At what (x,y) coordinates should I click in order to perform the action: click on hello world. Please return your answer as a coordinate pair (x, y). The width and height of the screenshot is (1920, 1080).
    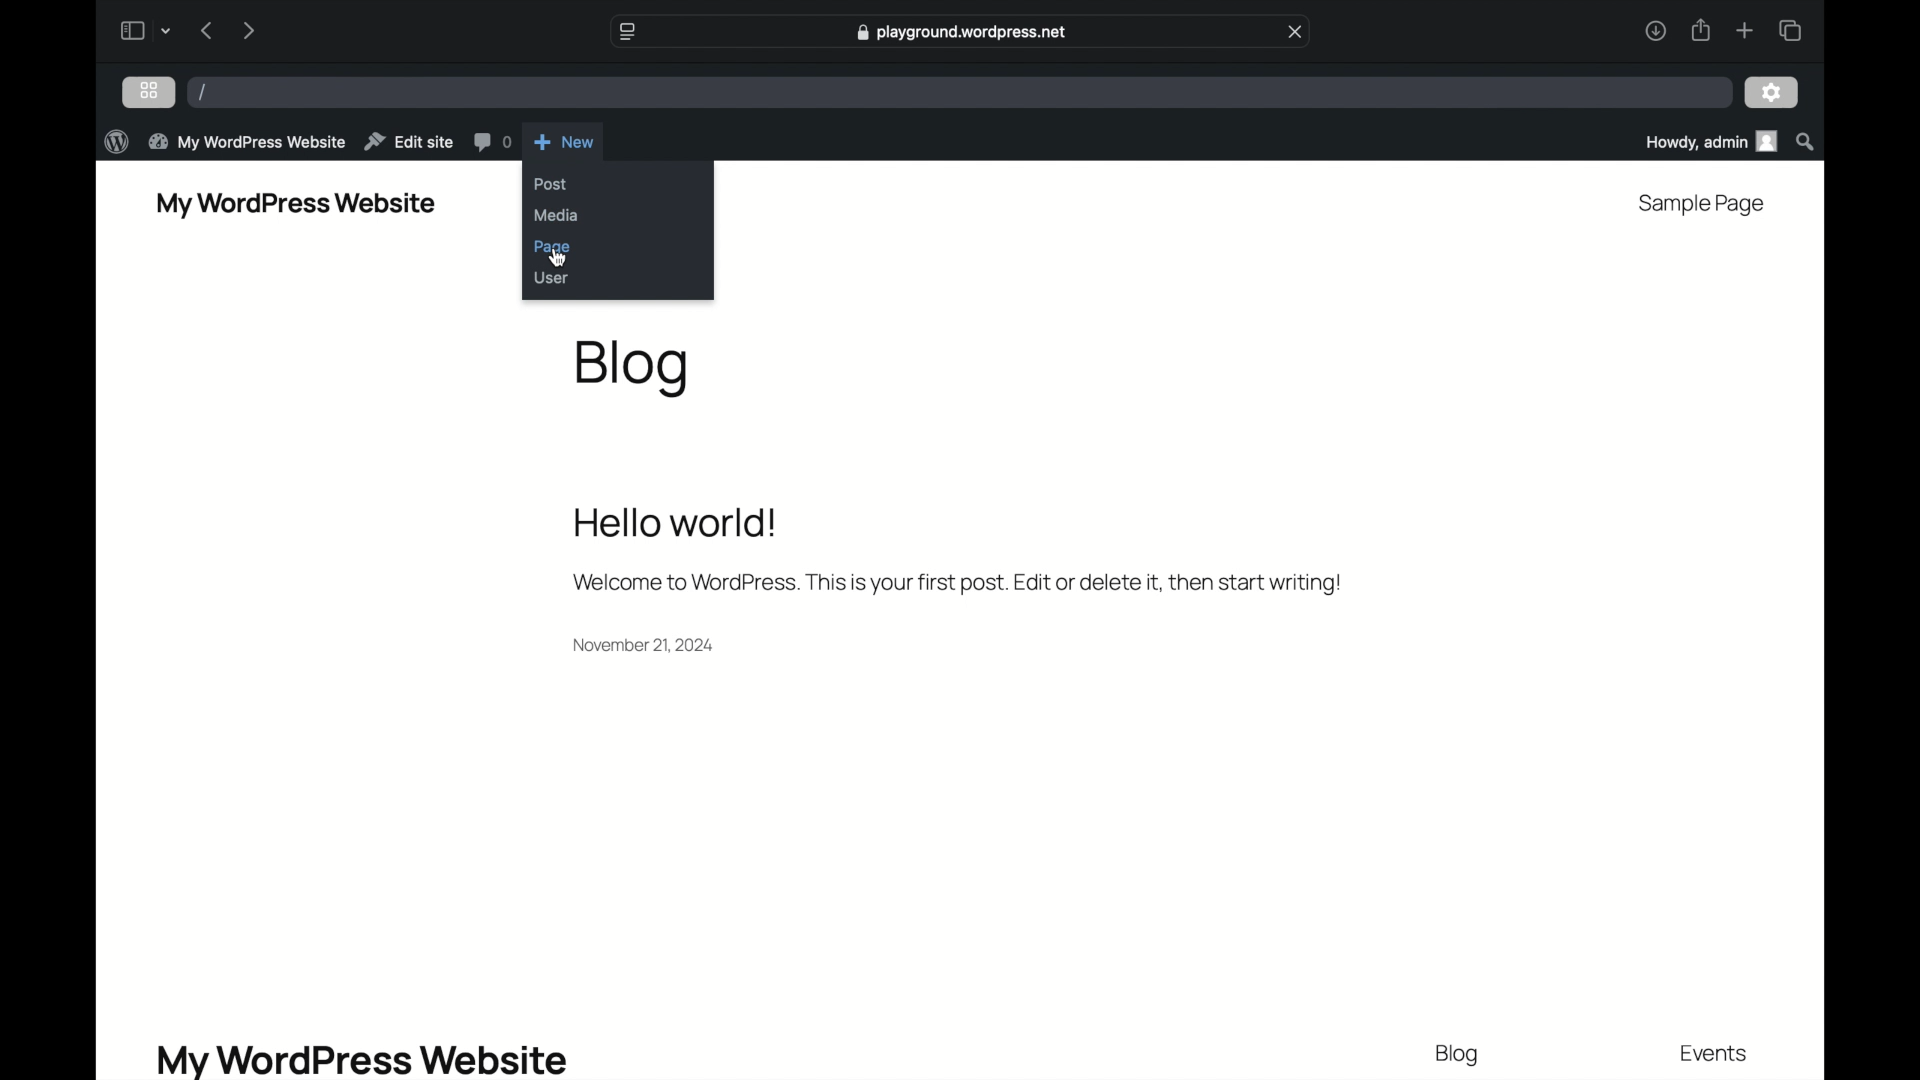
    Looking at the image, I should click on (676, 522).